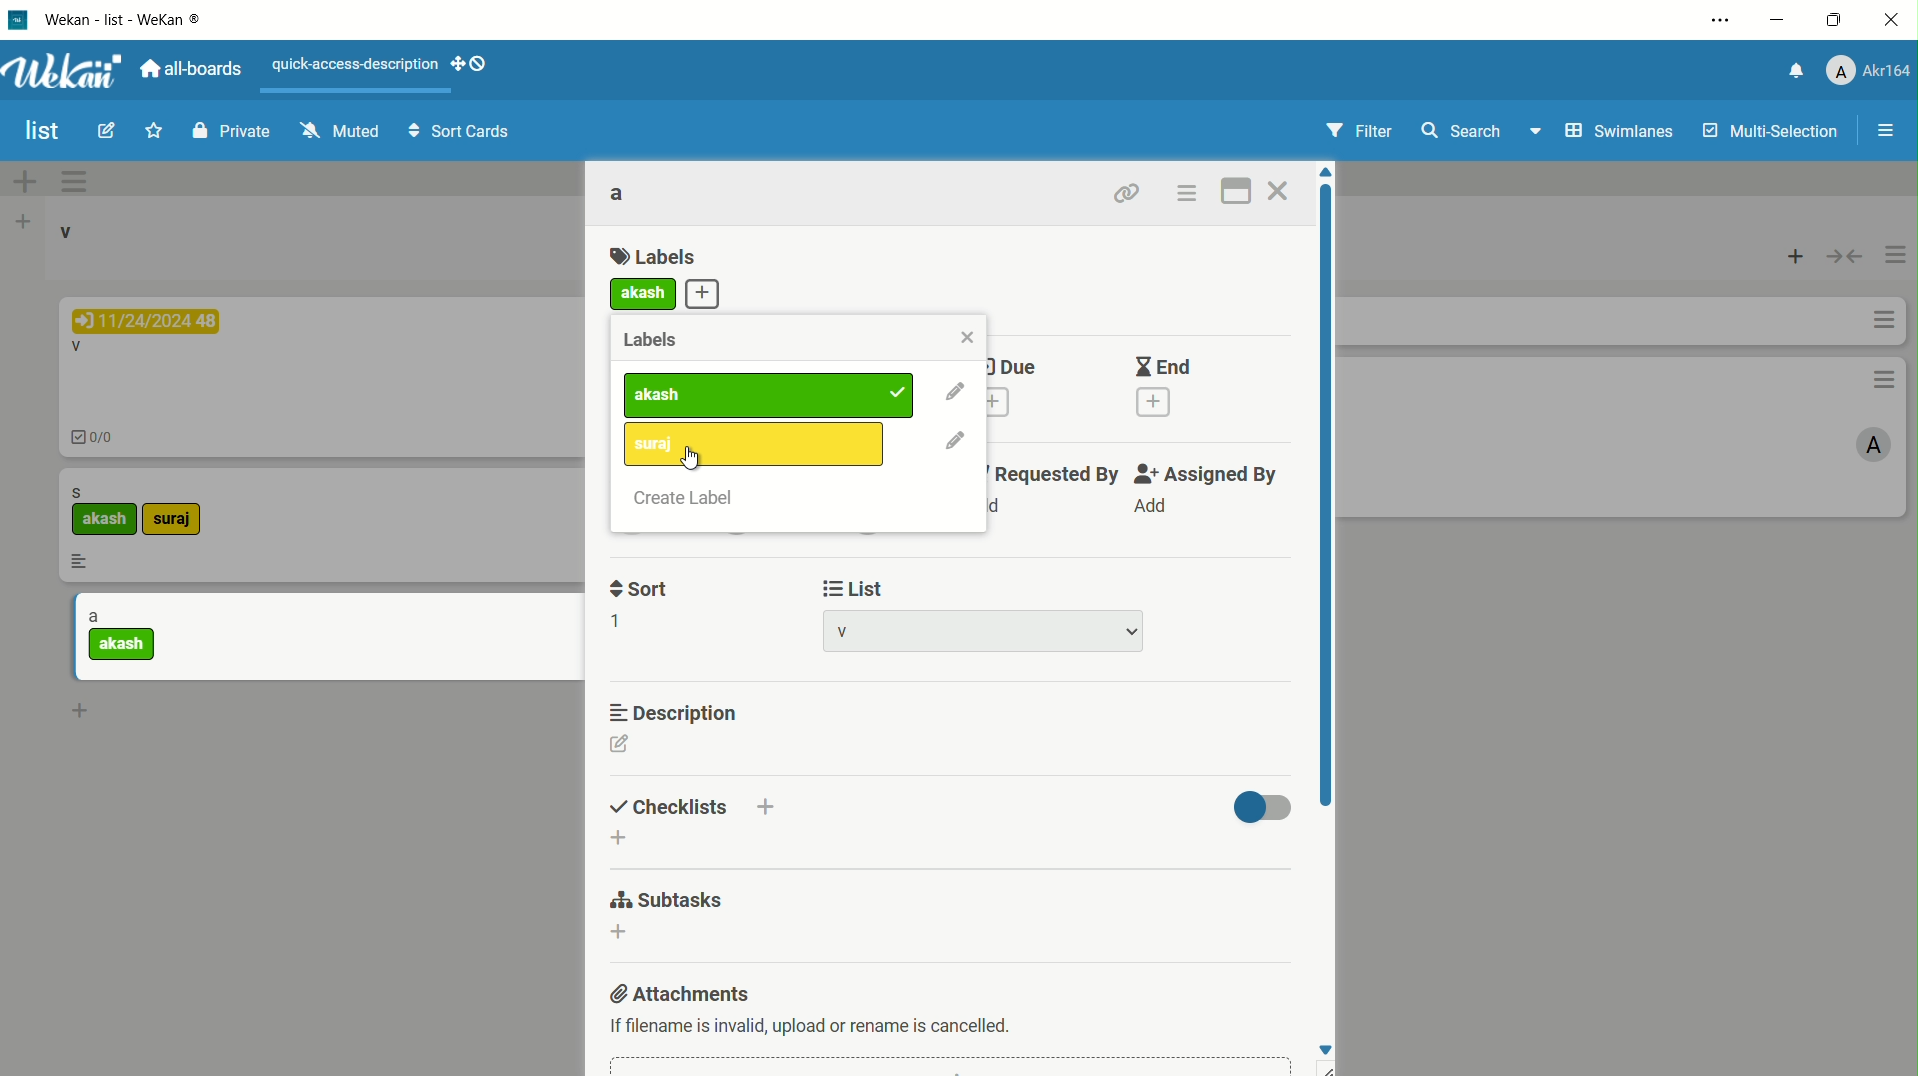 This screenshot has width=1918, height=1076. Describe the element at coordinates (666, 897) in the screenshot. I see `subtasks` at that location.